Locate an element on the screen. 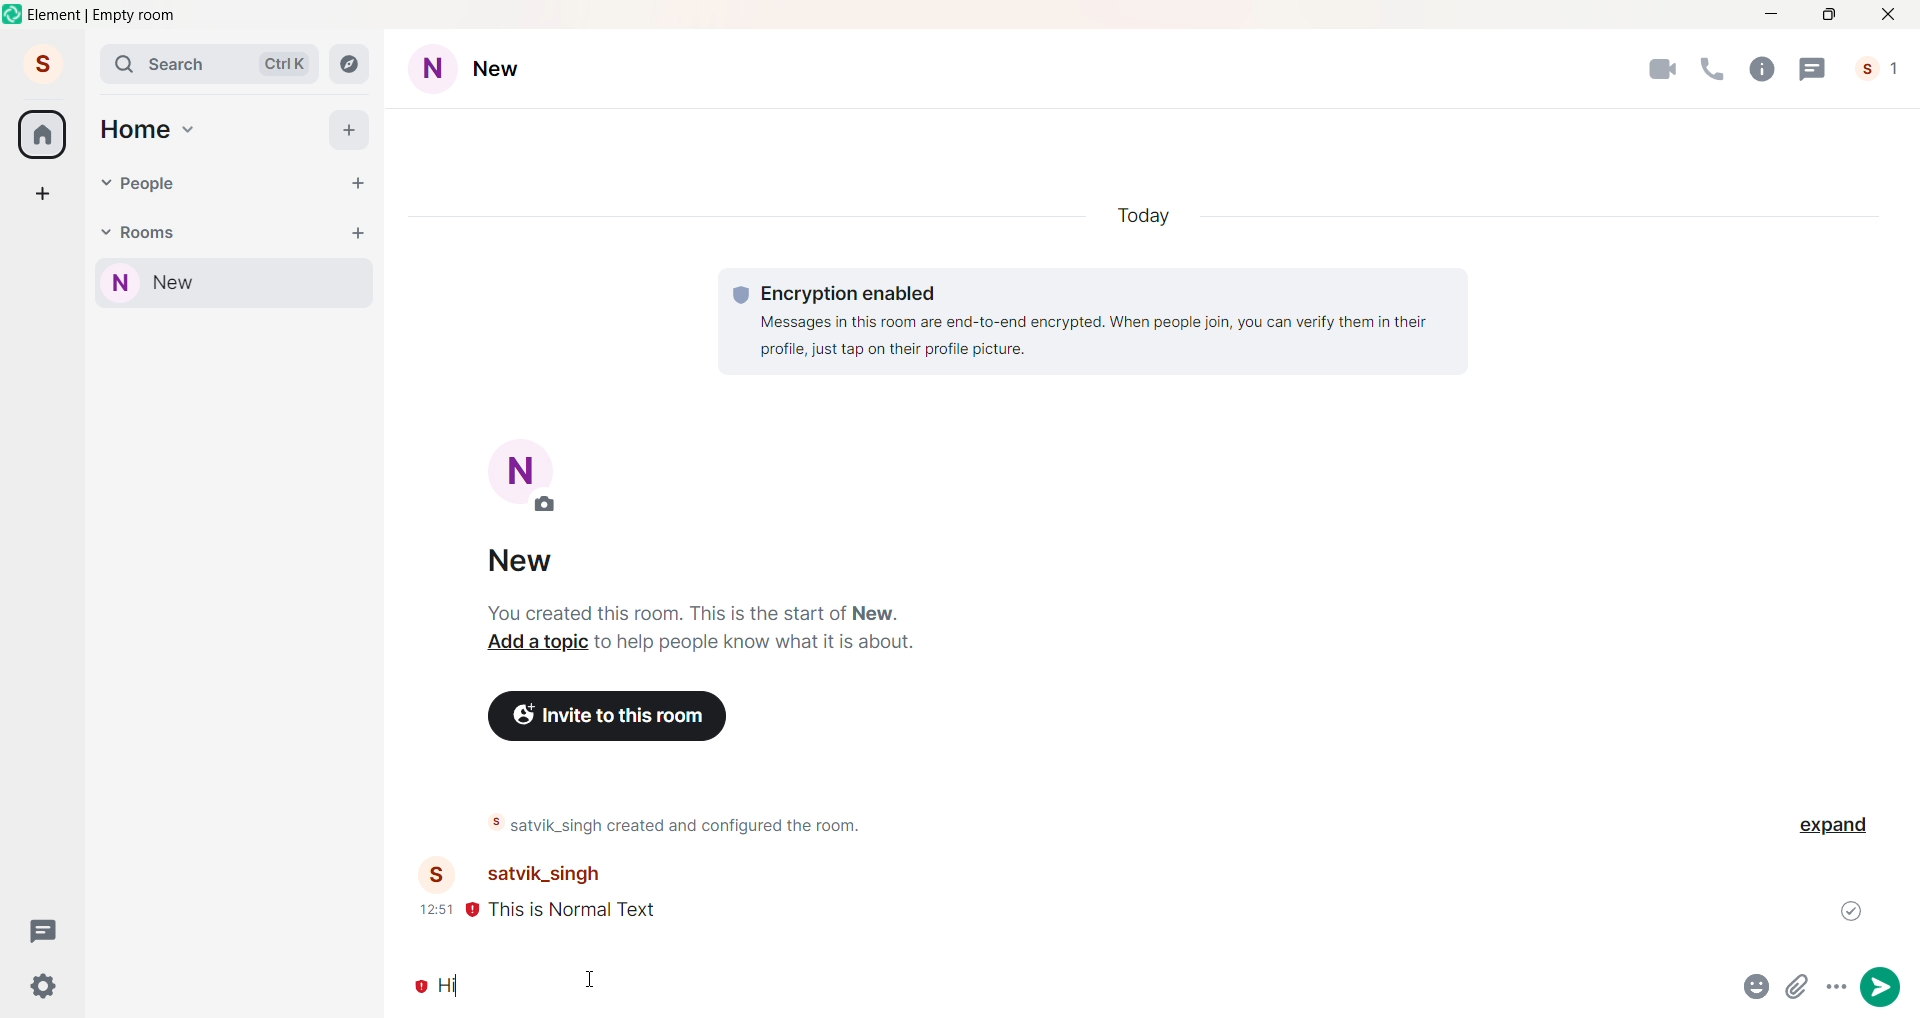 The height and width of the screenshot is (1018, 1920). Minimize is located at coordinates (1768, 15).